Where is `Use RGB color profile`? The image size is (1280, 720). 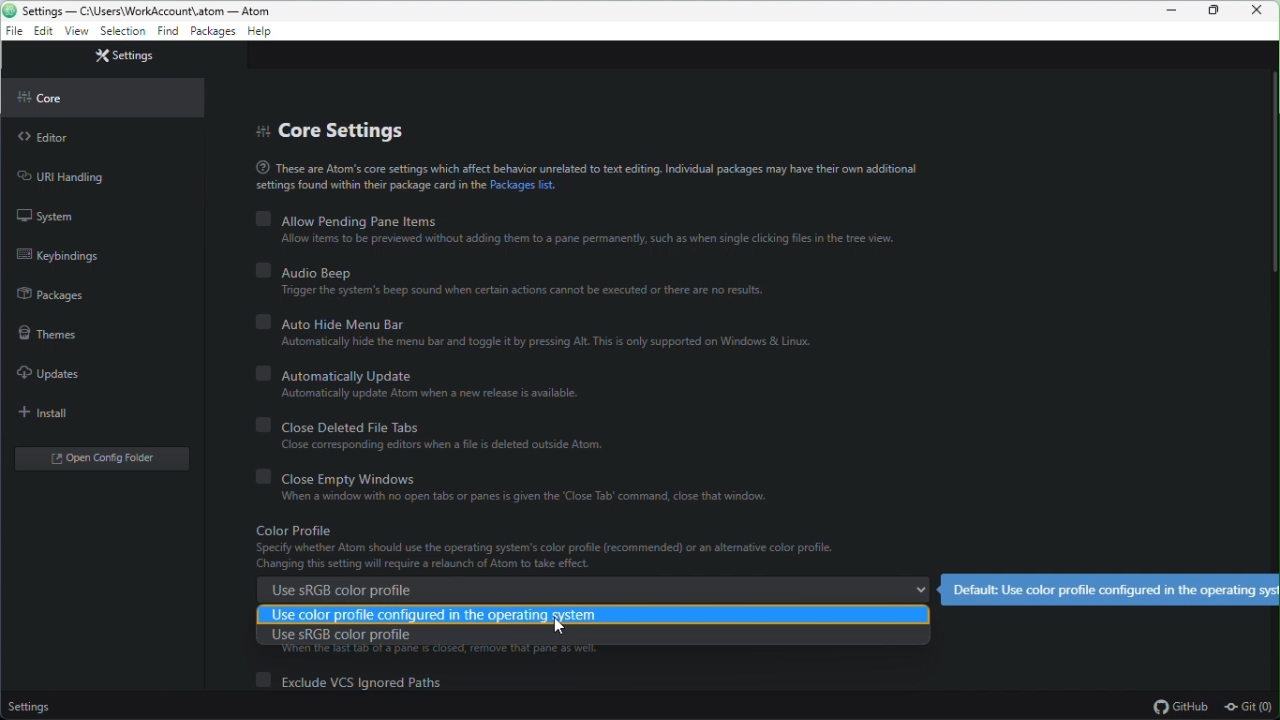 Use RGB color profile is located at coordinates (594, 641).